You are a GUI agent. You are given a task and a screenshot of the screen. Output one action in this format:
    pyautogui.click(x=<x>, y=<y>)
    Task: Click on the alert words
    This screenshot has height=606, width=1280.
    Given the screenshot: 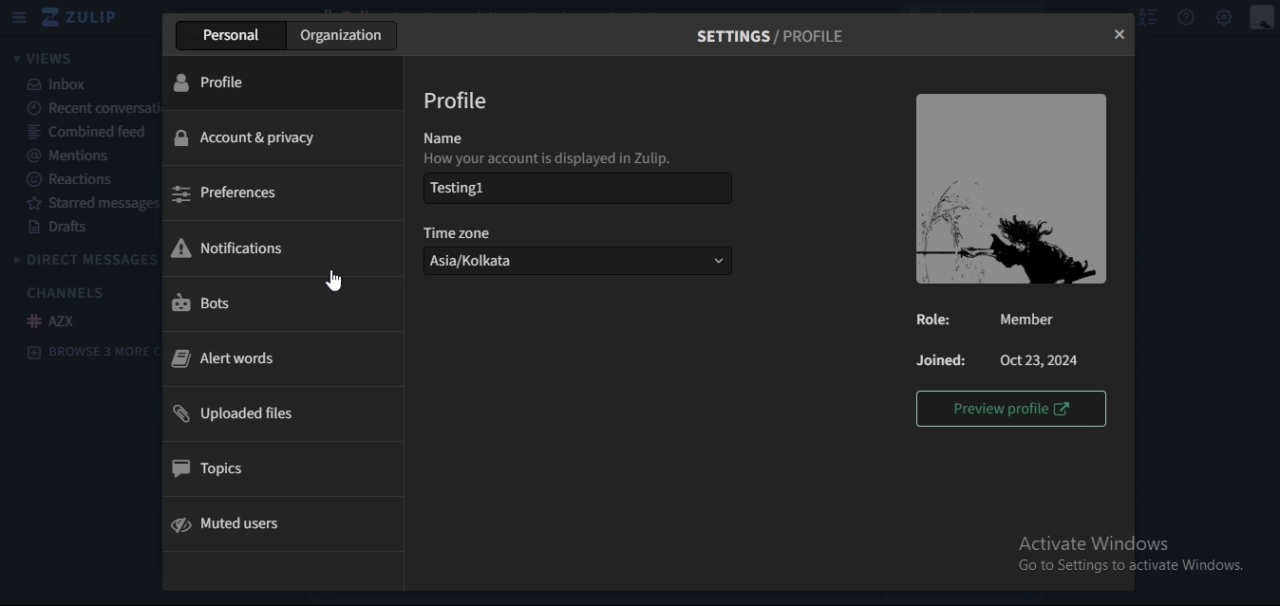 What is the action you would take?
    pyautogui.click(x=230, y=358)
    